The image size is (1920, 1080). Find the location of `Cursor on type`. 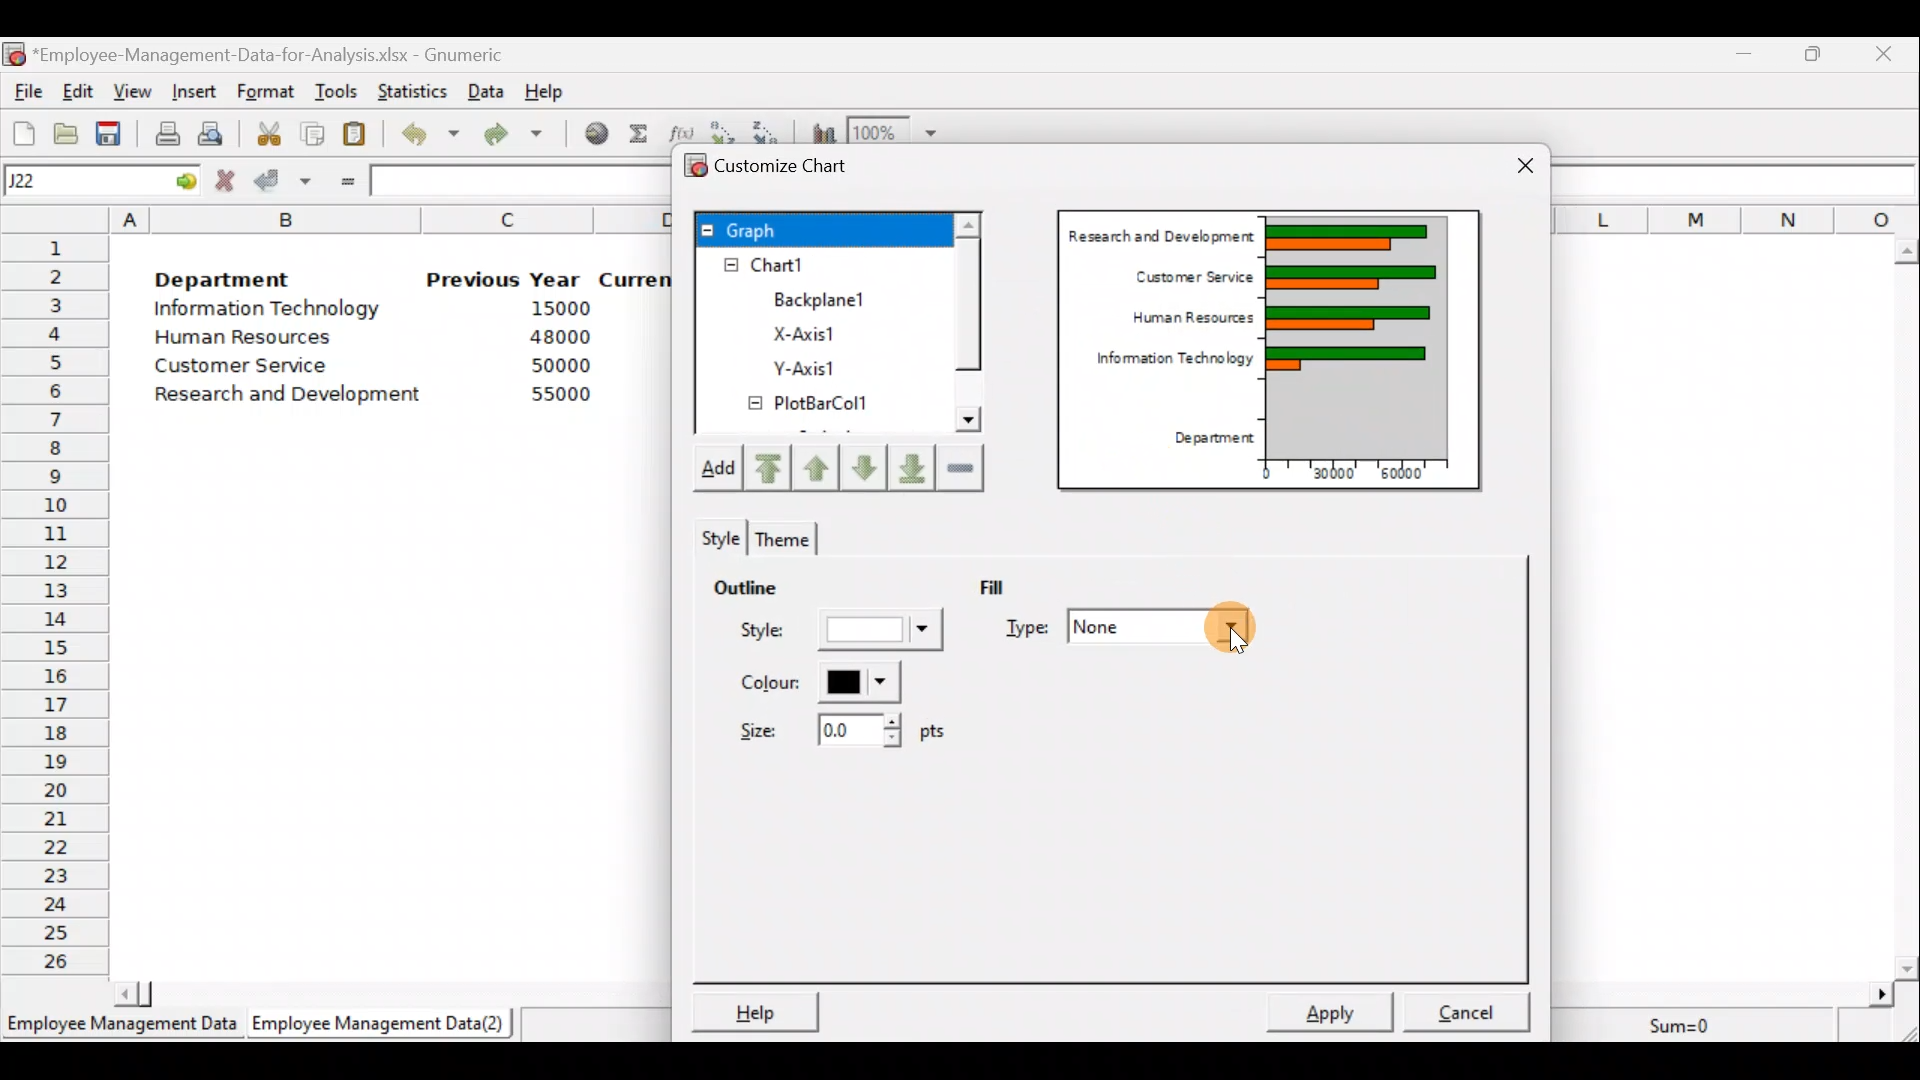

Cursor on type is located at coordinates (1232, 633).